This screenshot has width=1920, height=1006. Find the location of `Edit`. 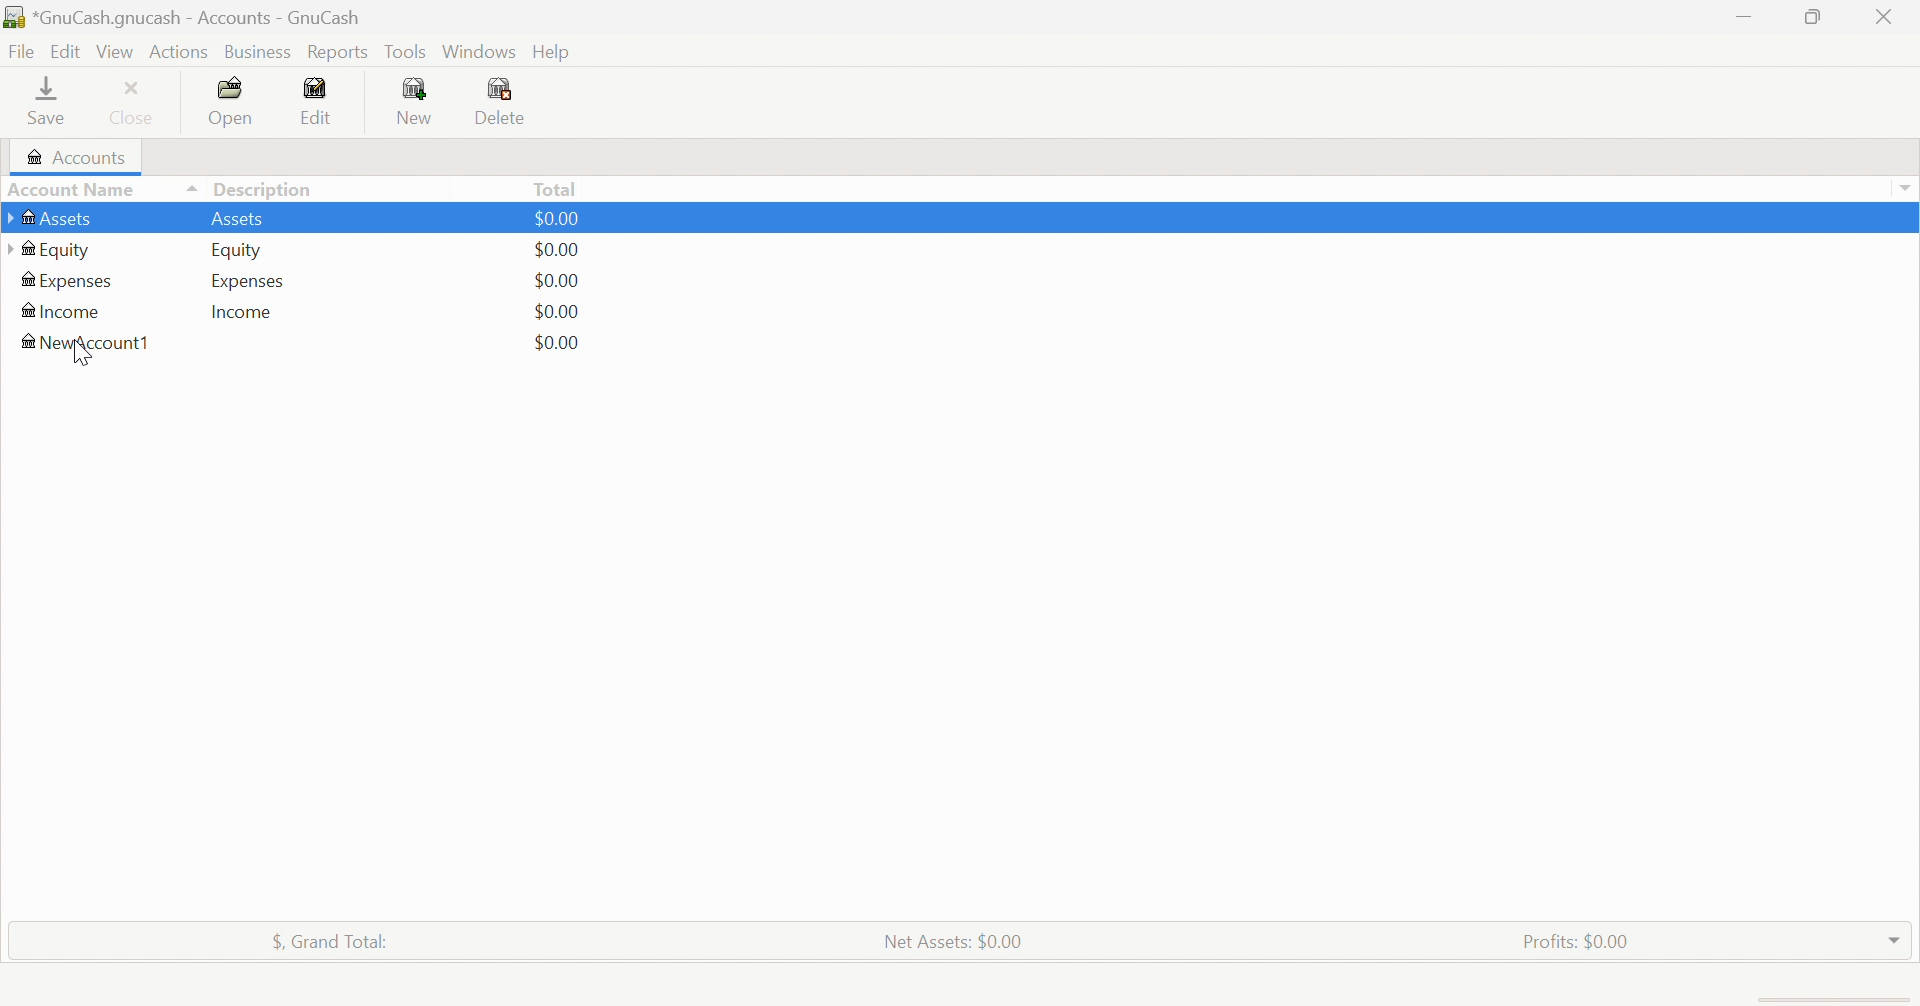

Edit is located at coordinates (65, 49).